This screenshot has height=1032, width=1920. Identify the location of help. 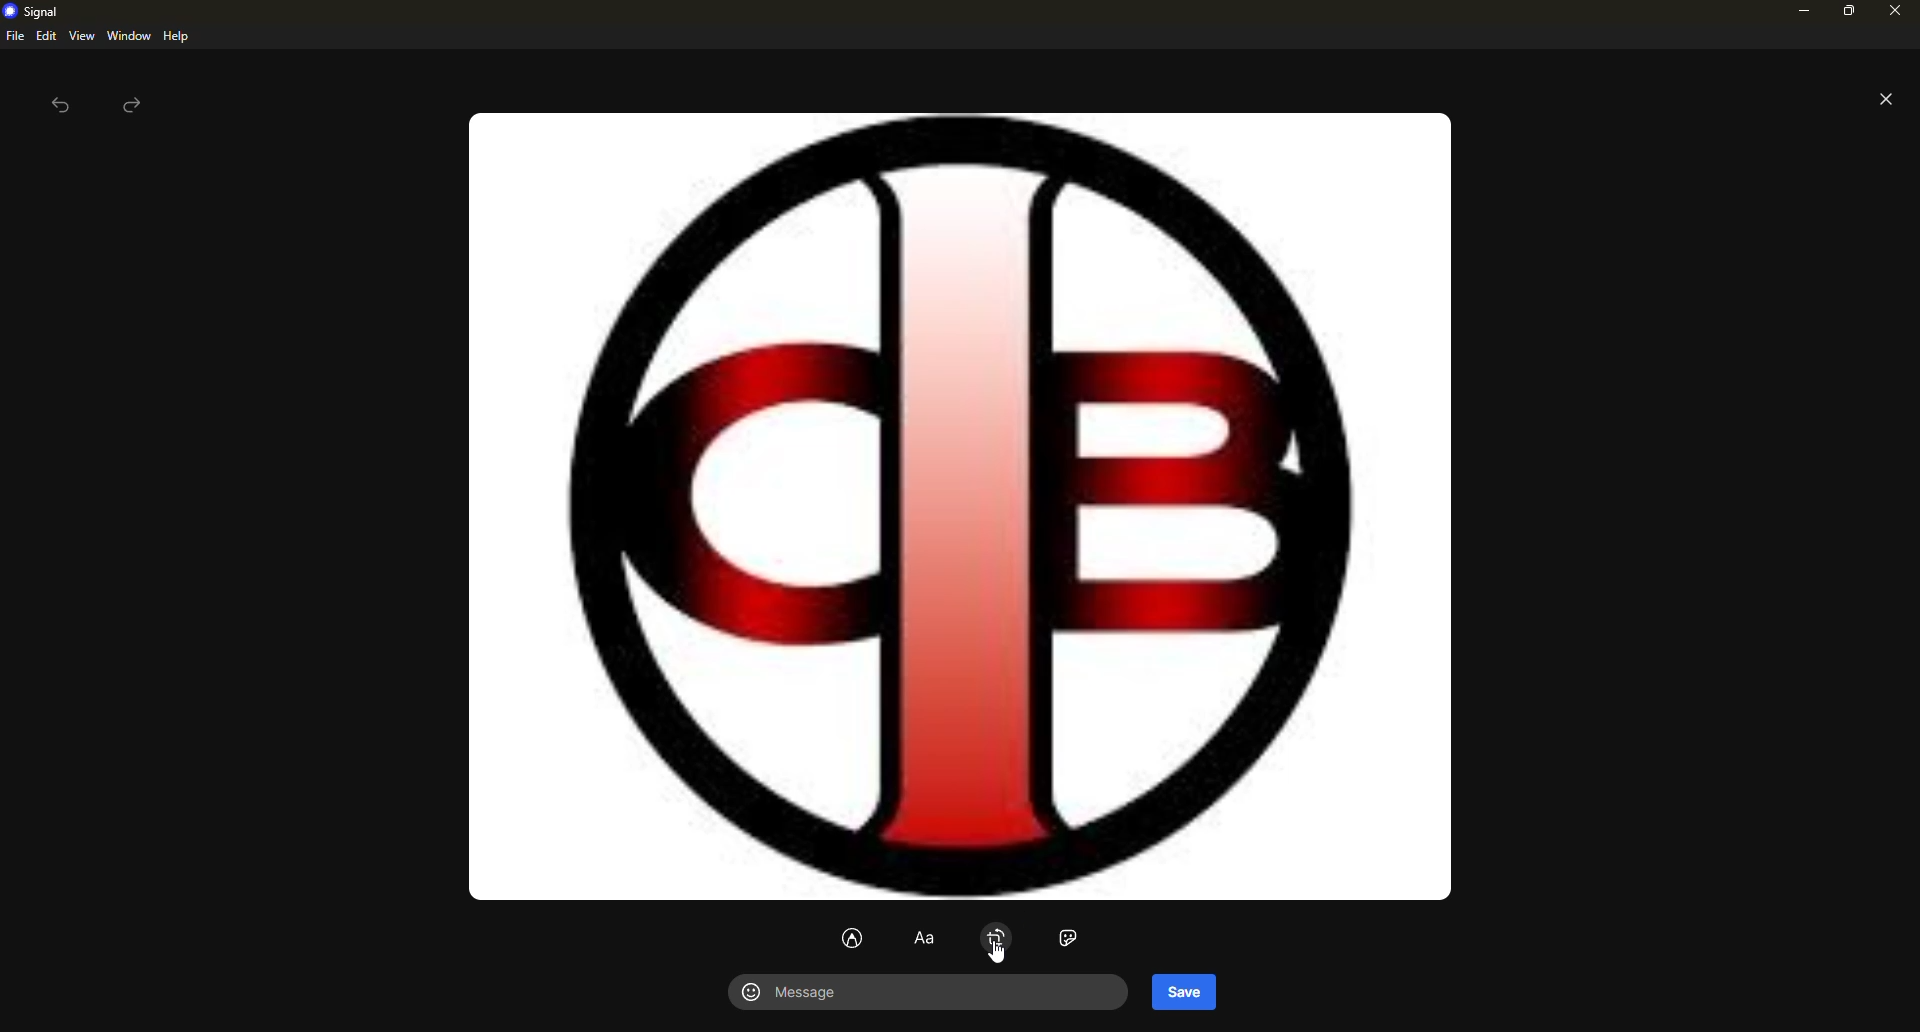
(175, 36).